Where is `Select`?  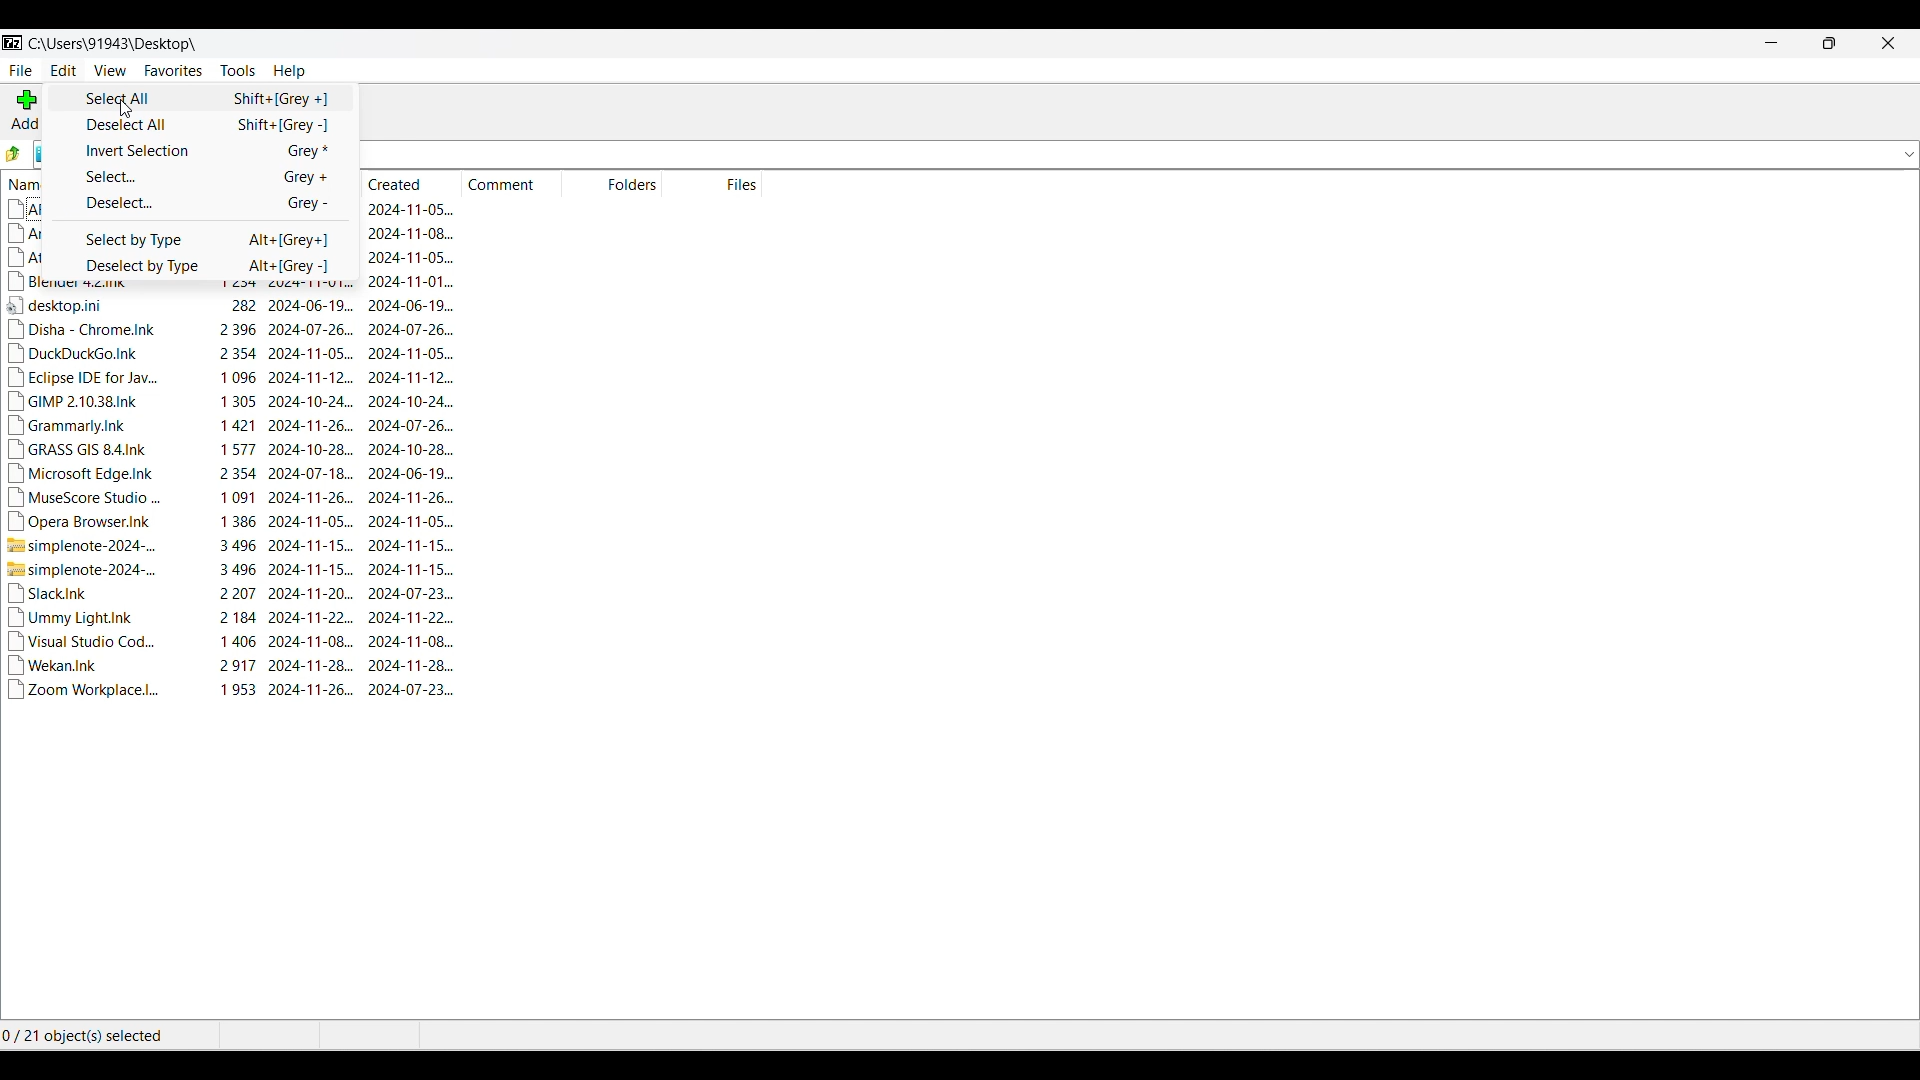 Select is located at coordinates (202, 177).